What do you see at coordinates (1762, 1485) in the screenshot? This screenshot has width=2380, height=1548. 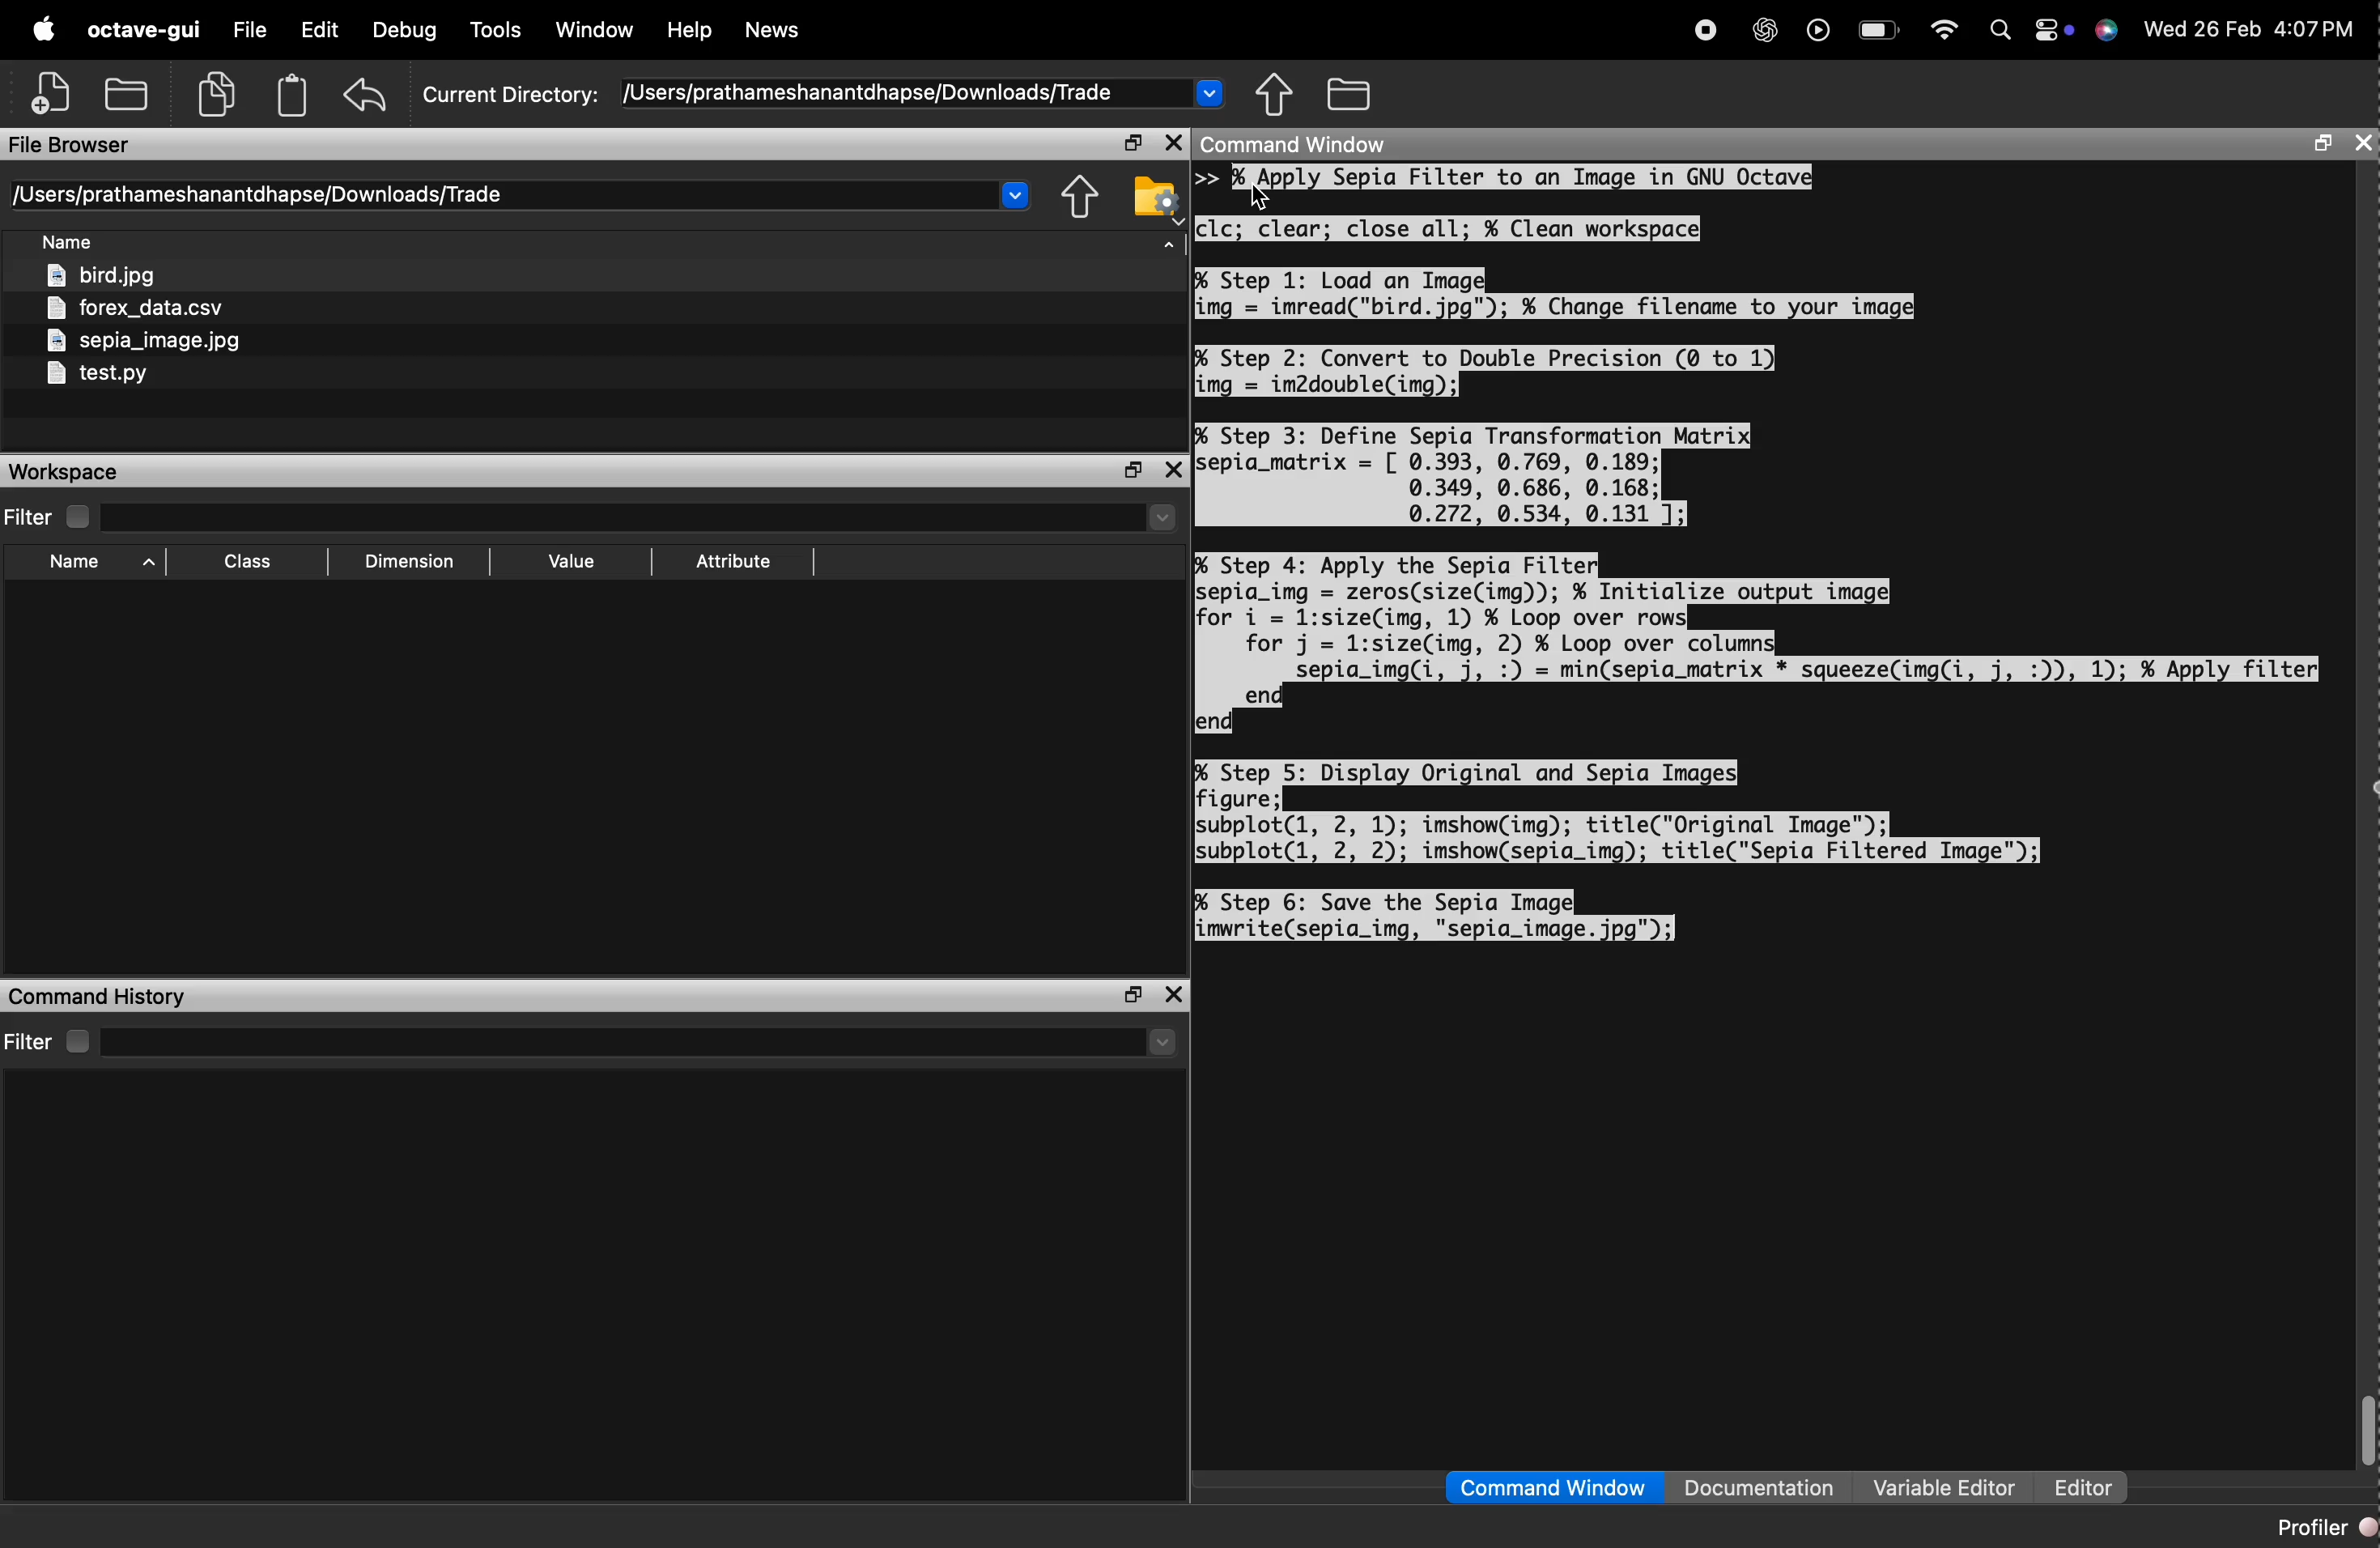 I see `Documentation ` at bounding box center [1762, 1485].